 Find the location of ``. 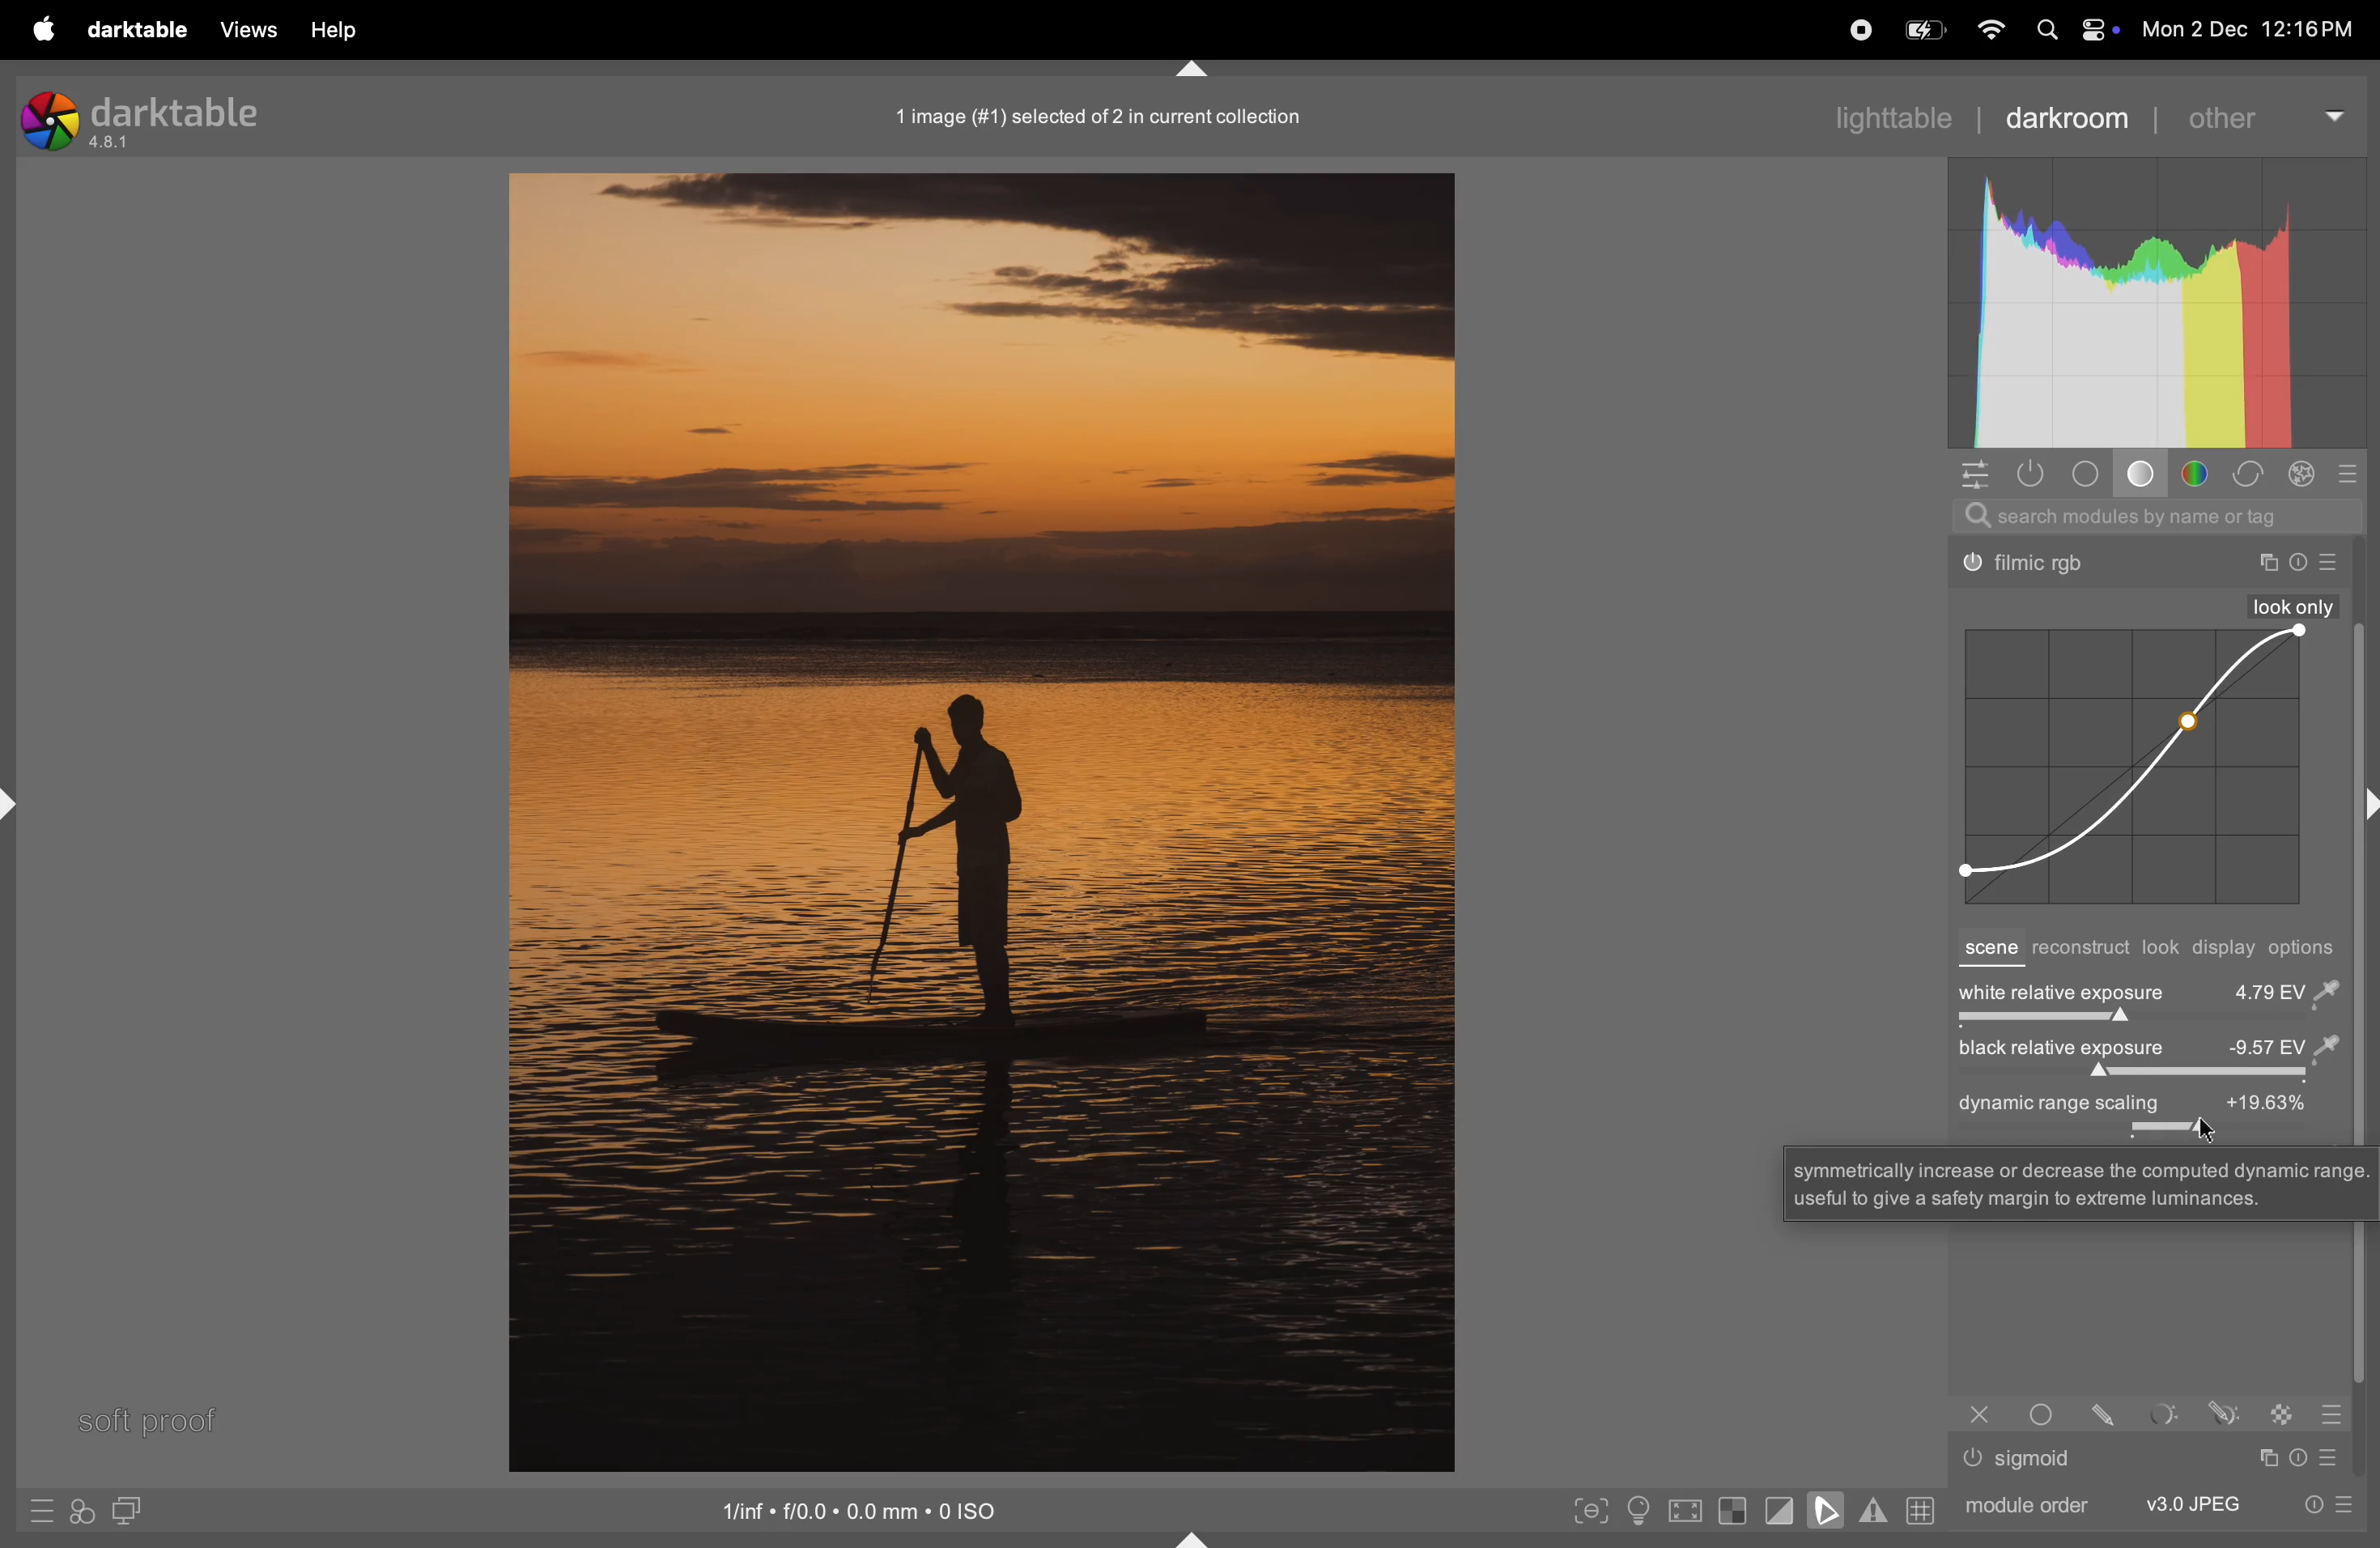

 is located at coordinates (2031, 565).